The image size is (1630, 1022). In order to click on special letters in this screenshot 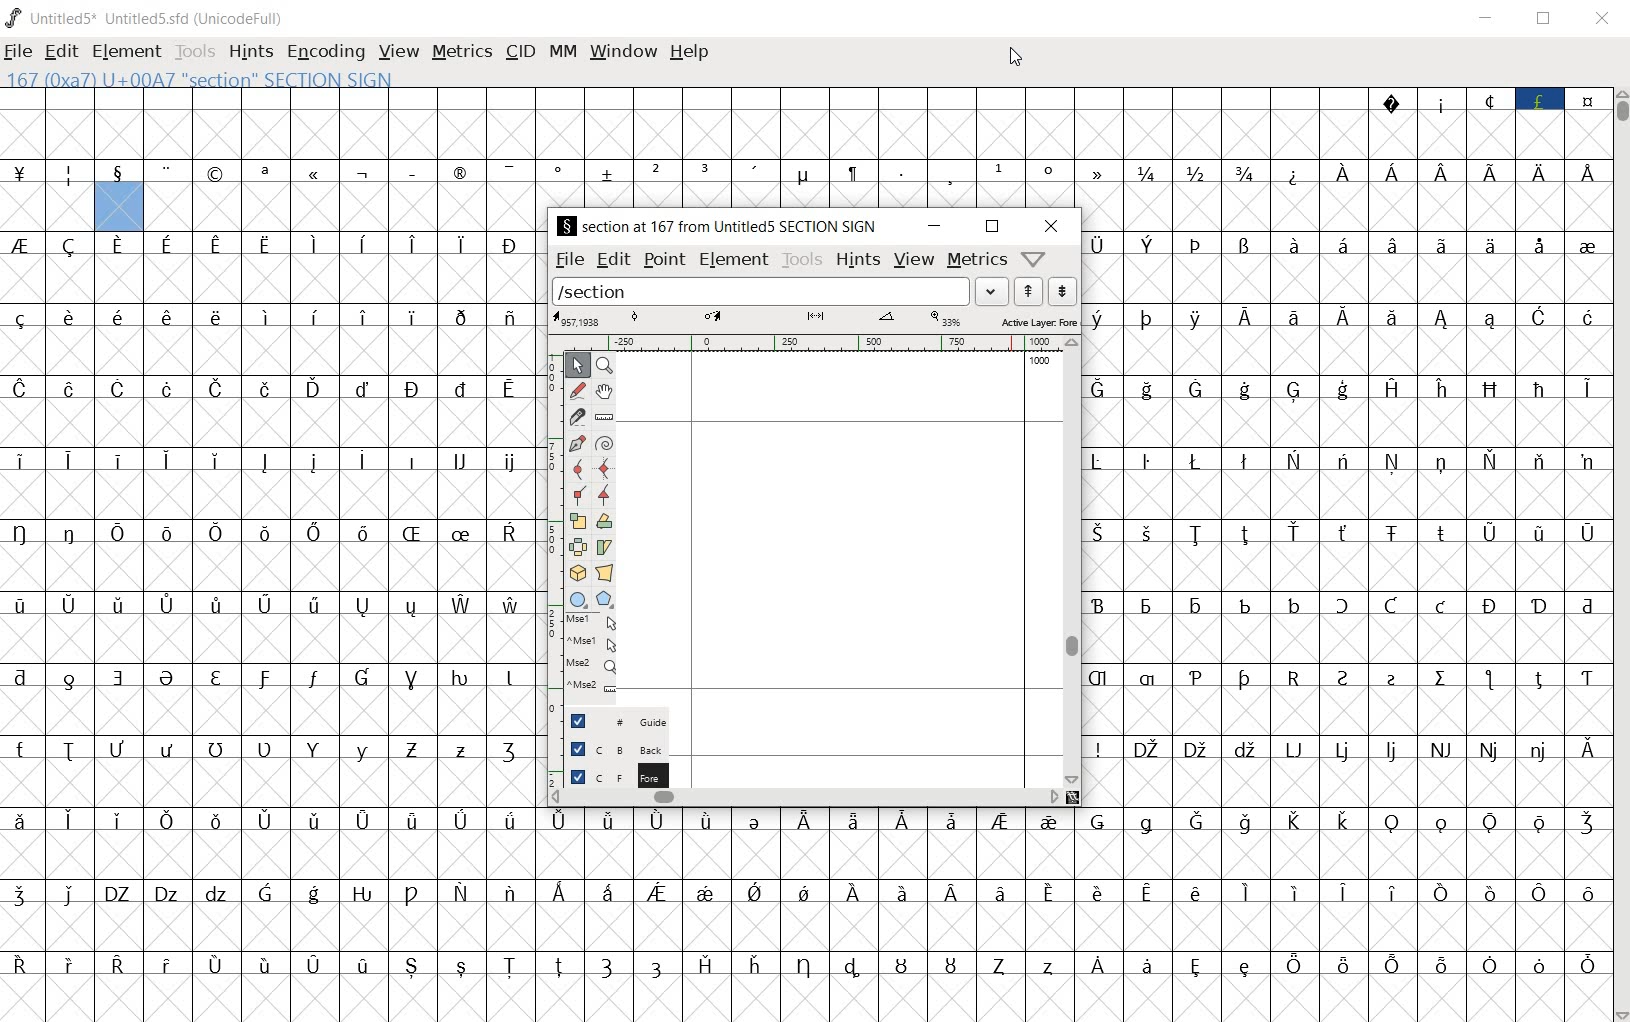, I will do `click(276, 243)`.